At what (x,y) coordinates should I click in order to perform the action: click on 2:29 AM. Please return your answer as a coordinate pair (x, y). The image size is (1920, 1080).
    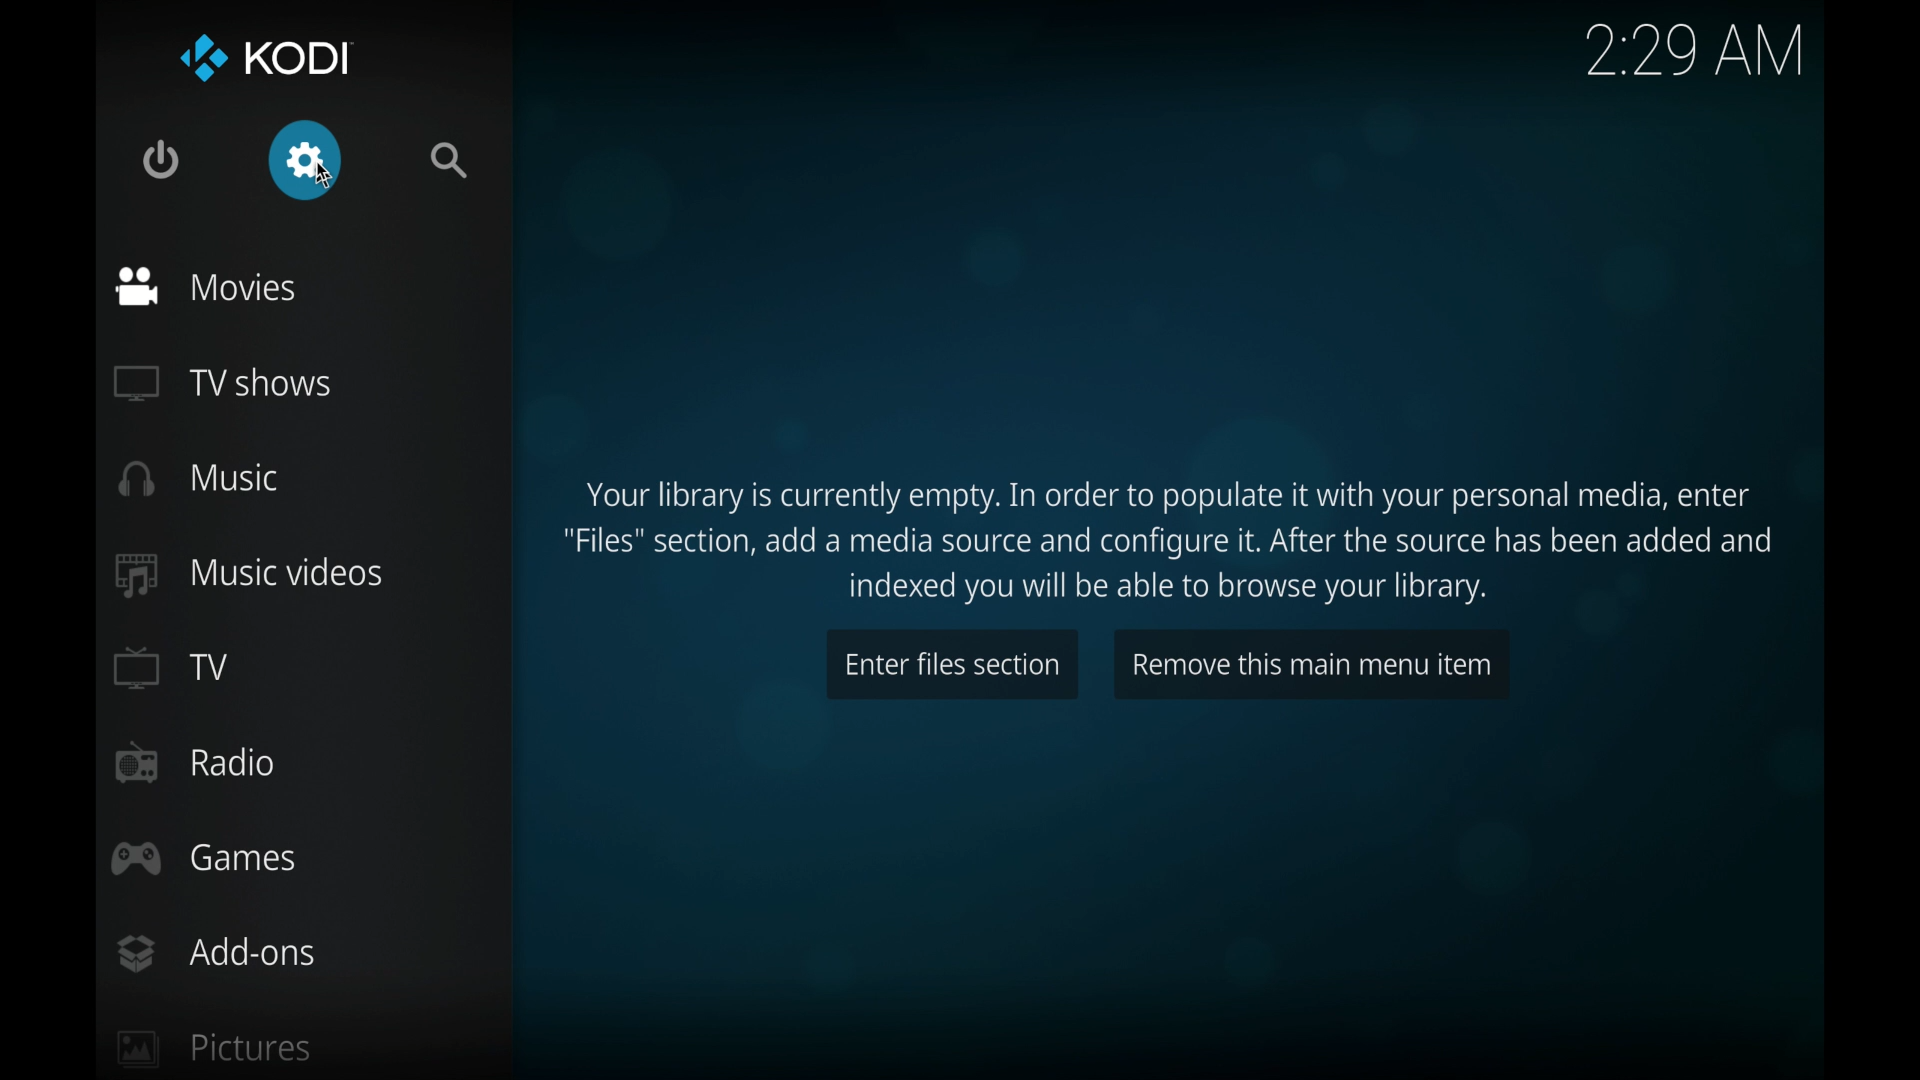
    Looking at the image, I should click on (1694, 62).